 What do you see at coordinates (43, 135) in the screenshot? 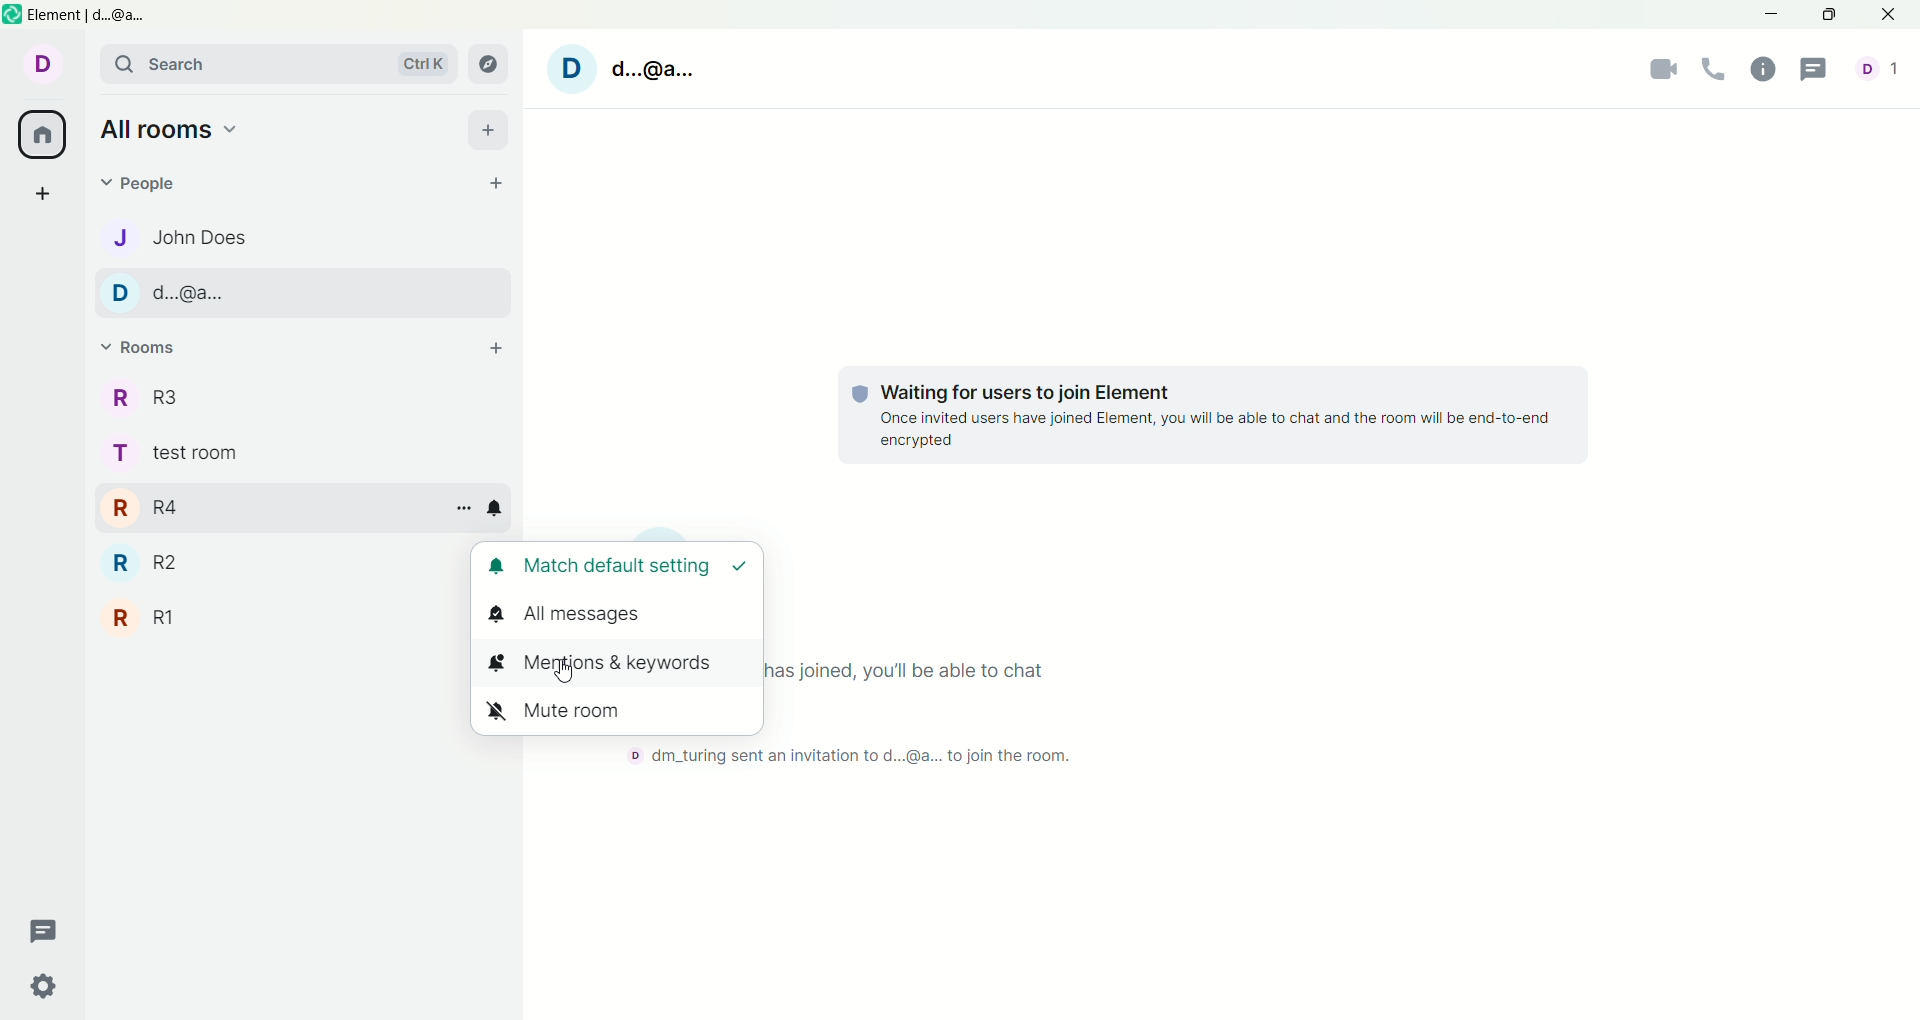
I see `all rooms` at bounding box center [43, 135].